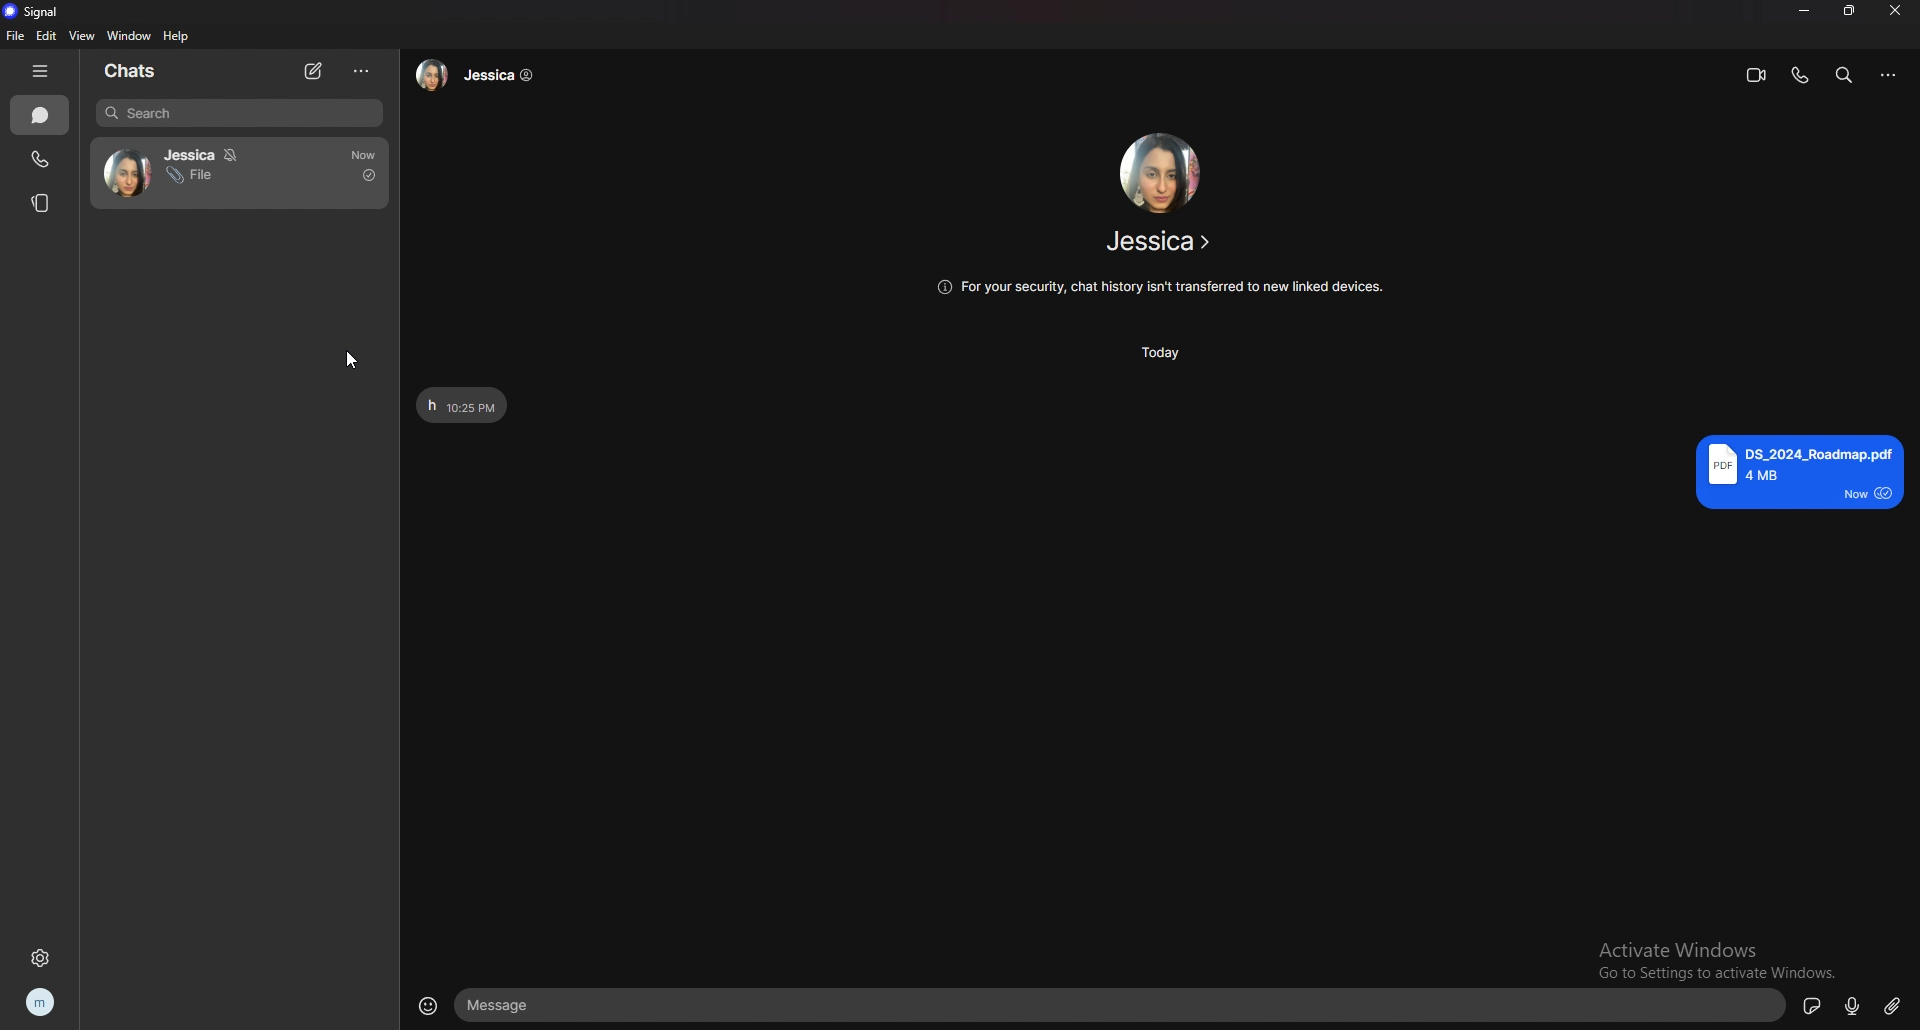  What do you see at coordinates (40, 160) in the screenshot?
I see `calls` at bounding box center [40, 160].